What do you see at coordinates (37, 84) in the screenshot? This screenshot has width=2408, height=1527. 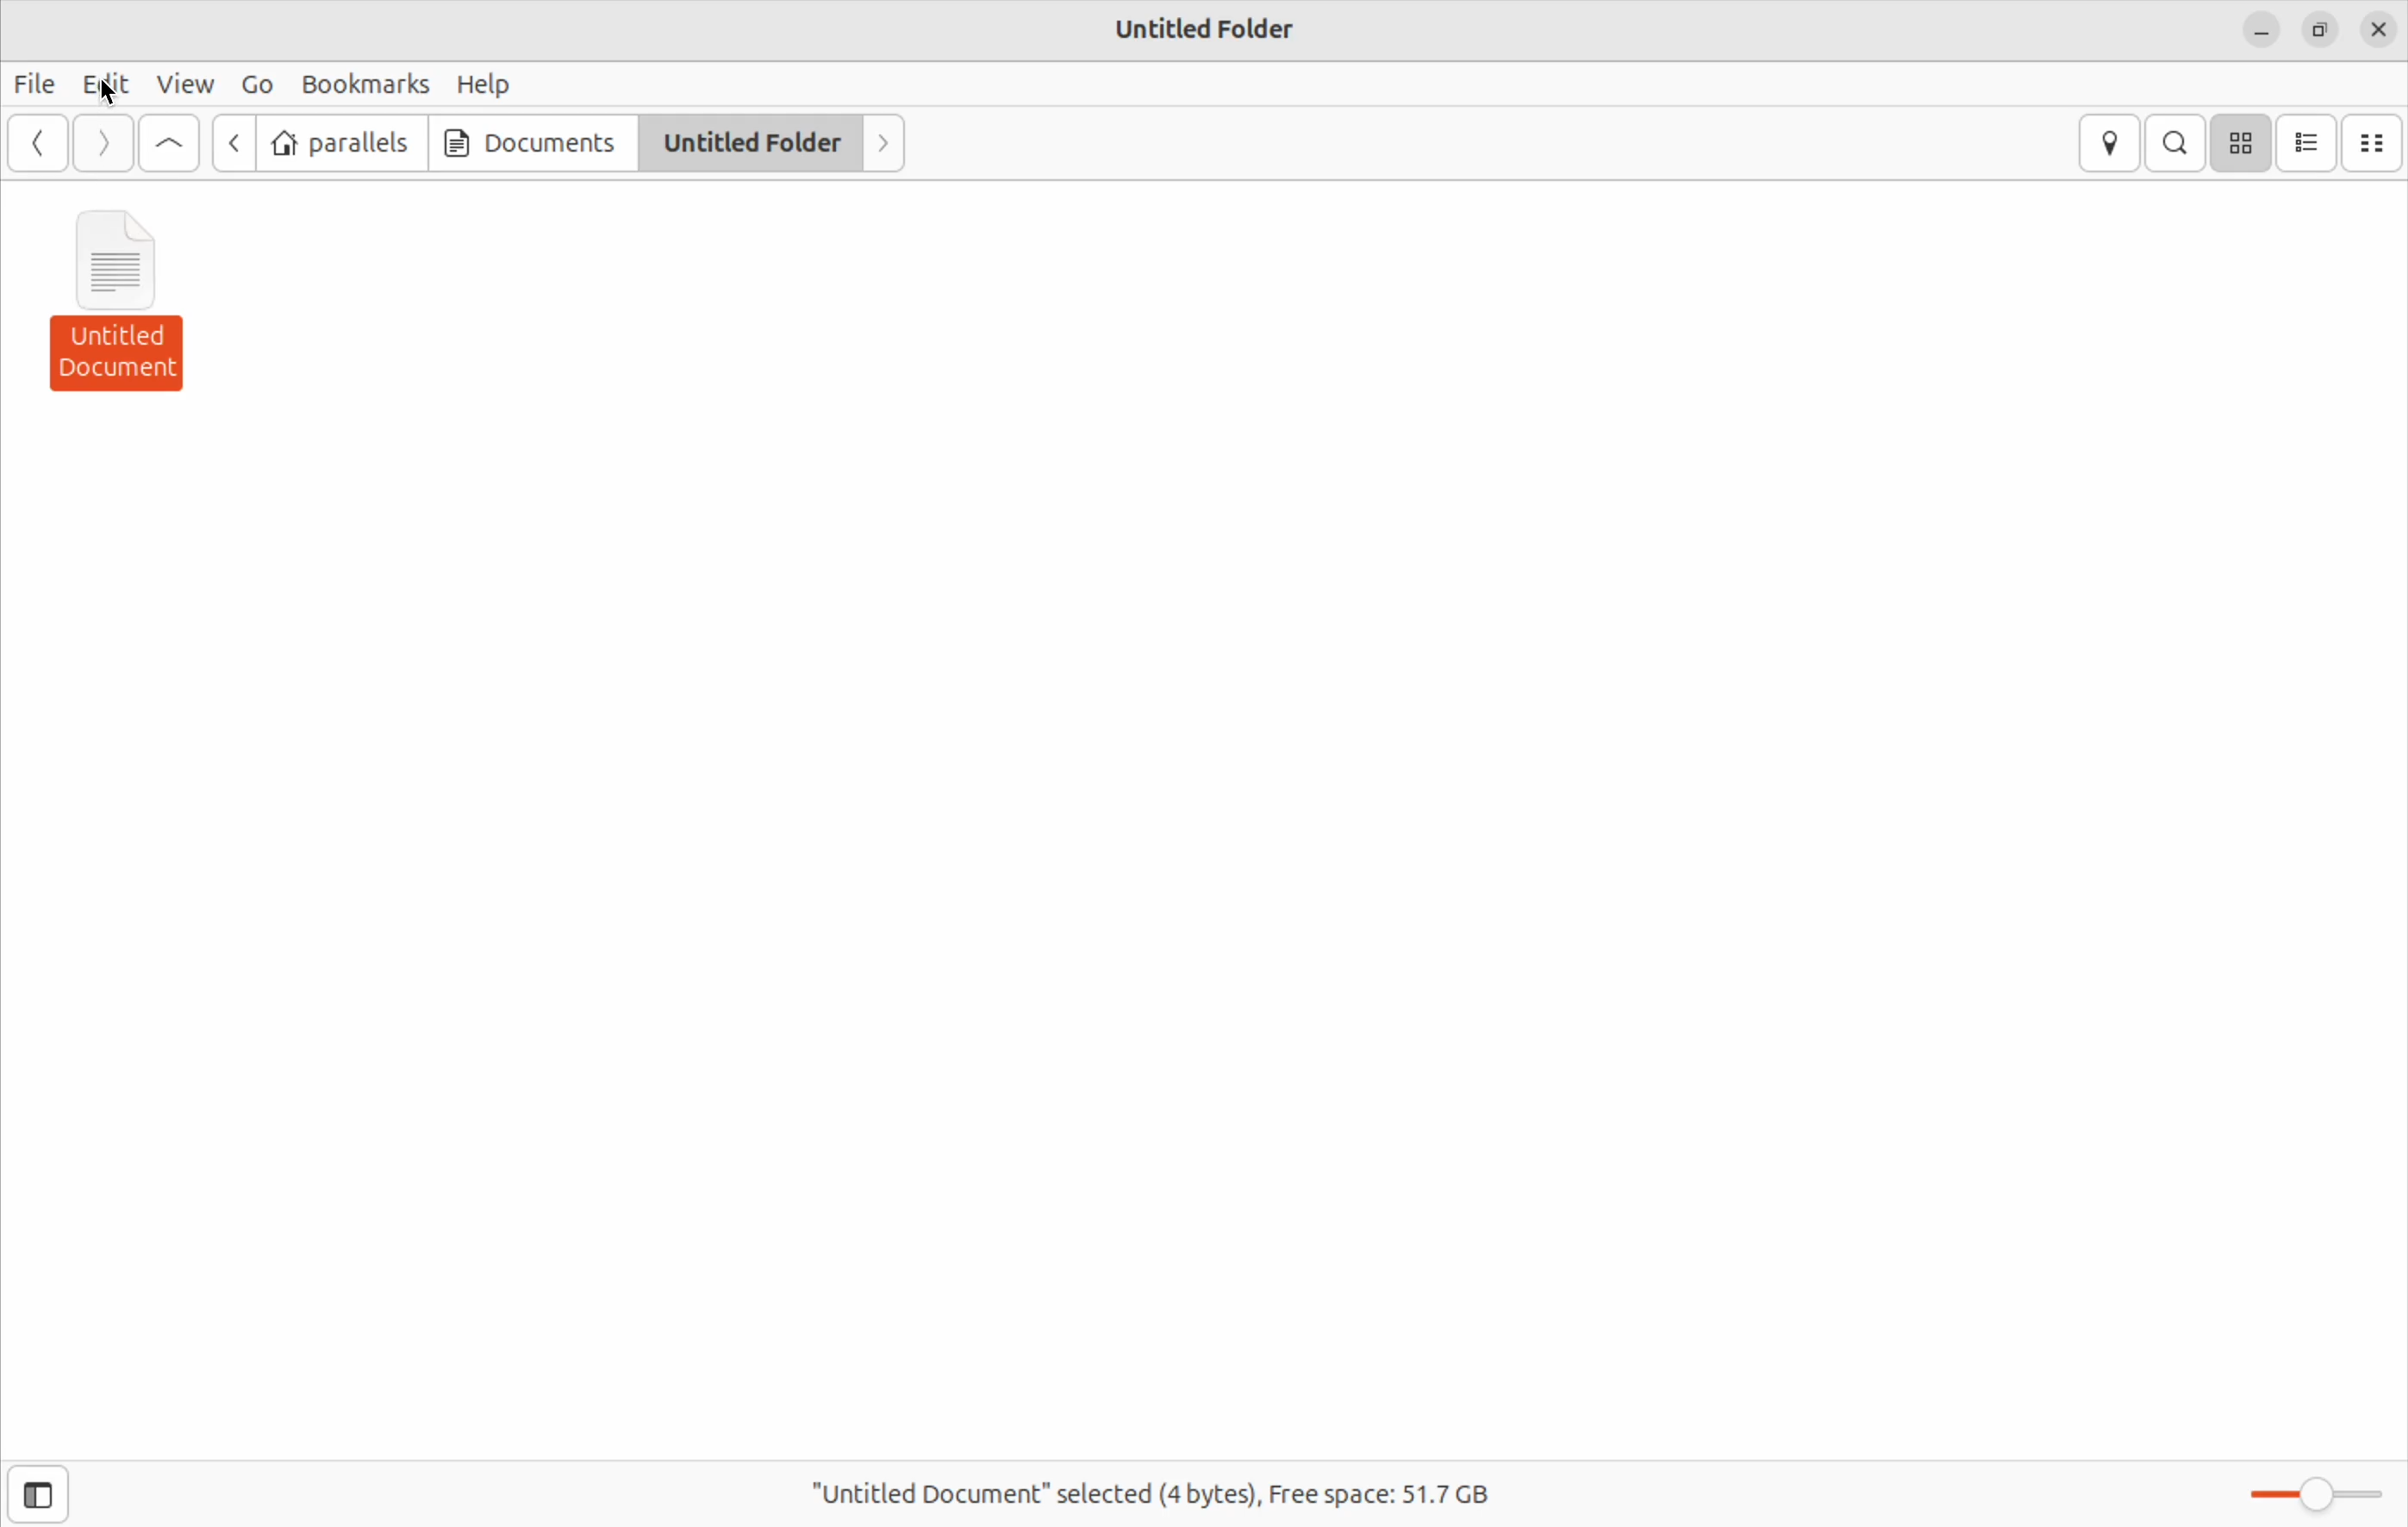 I see `File` at bounding box center [37, 84].